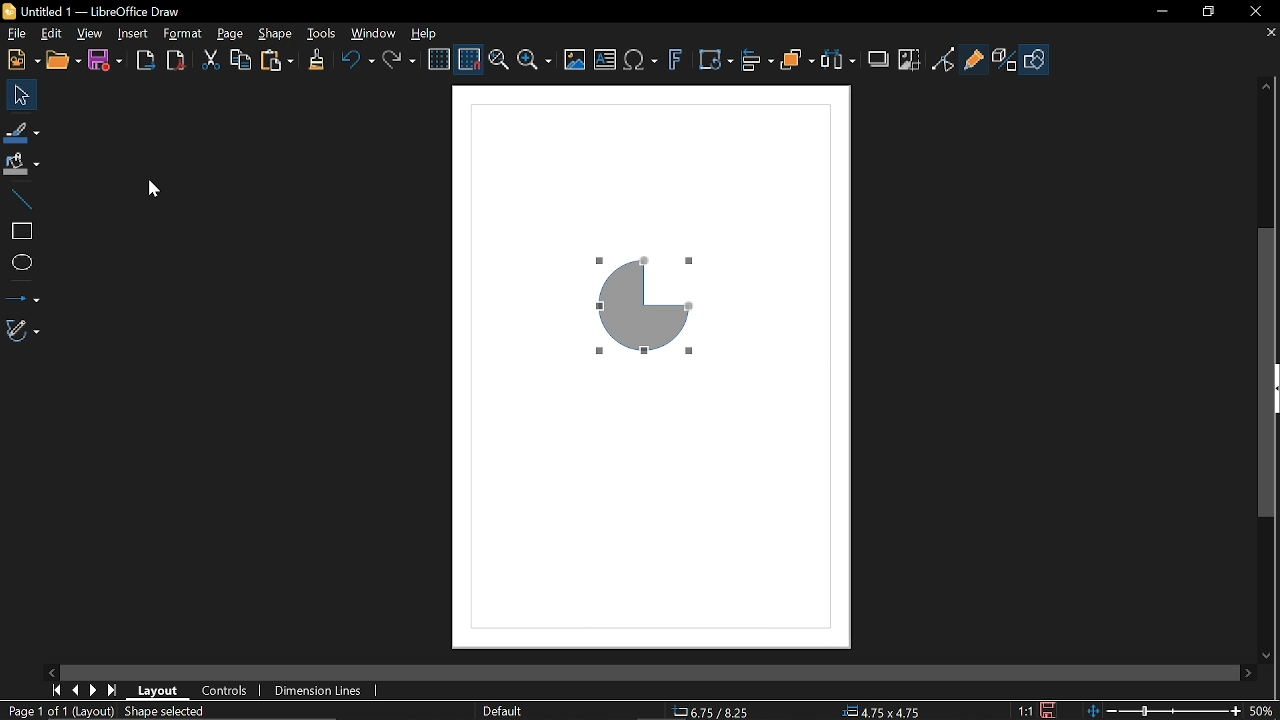 This screenshot has height=720, width=1280. I want to click on Glue, so click(974, 57).